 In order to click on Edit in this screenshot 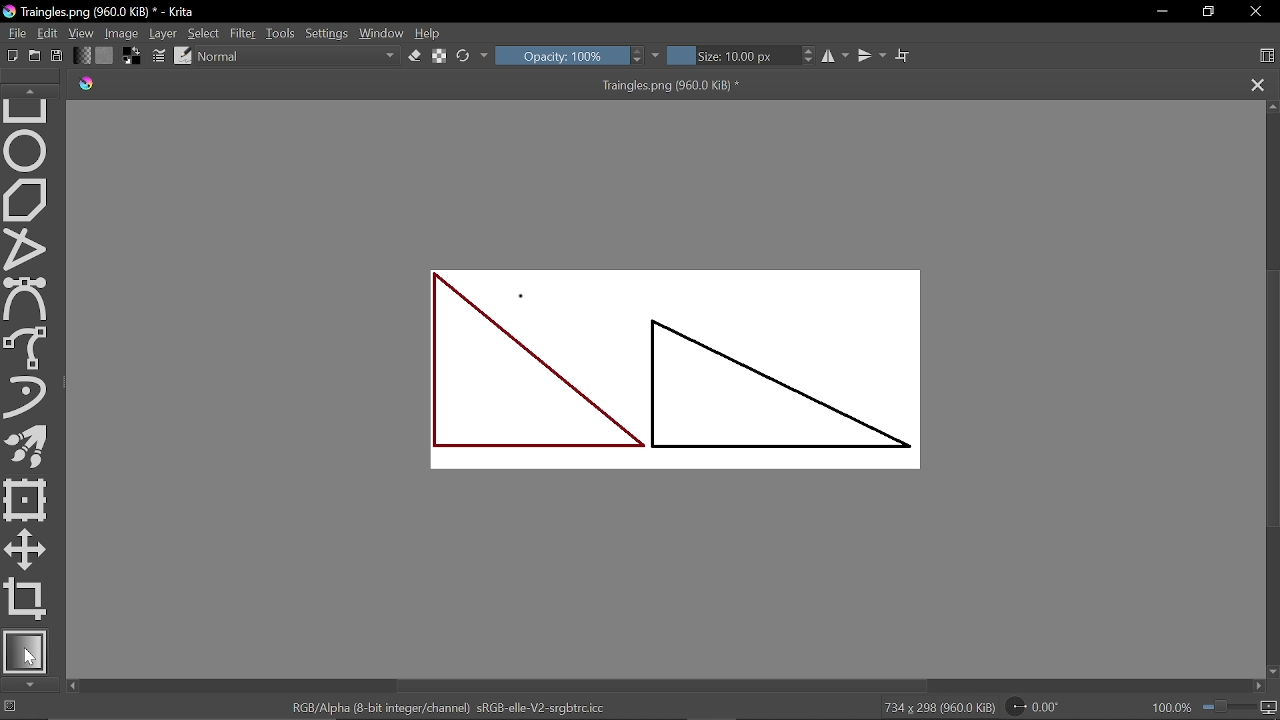, I will do `click(47, 32)`.